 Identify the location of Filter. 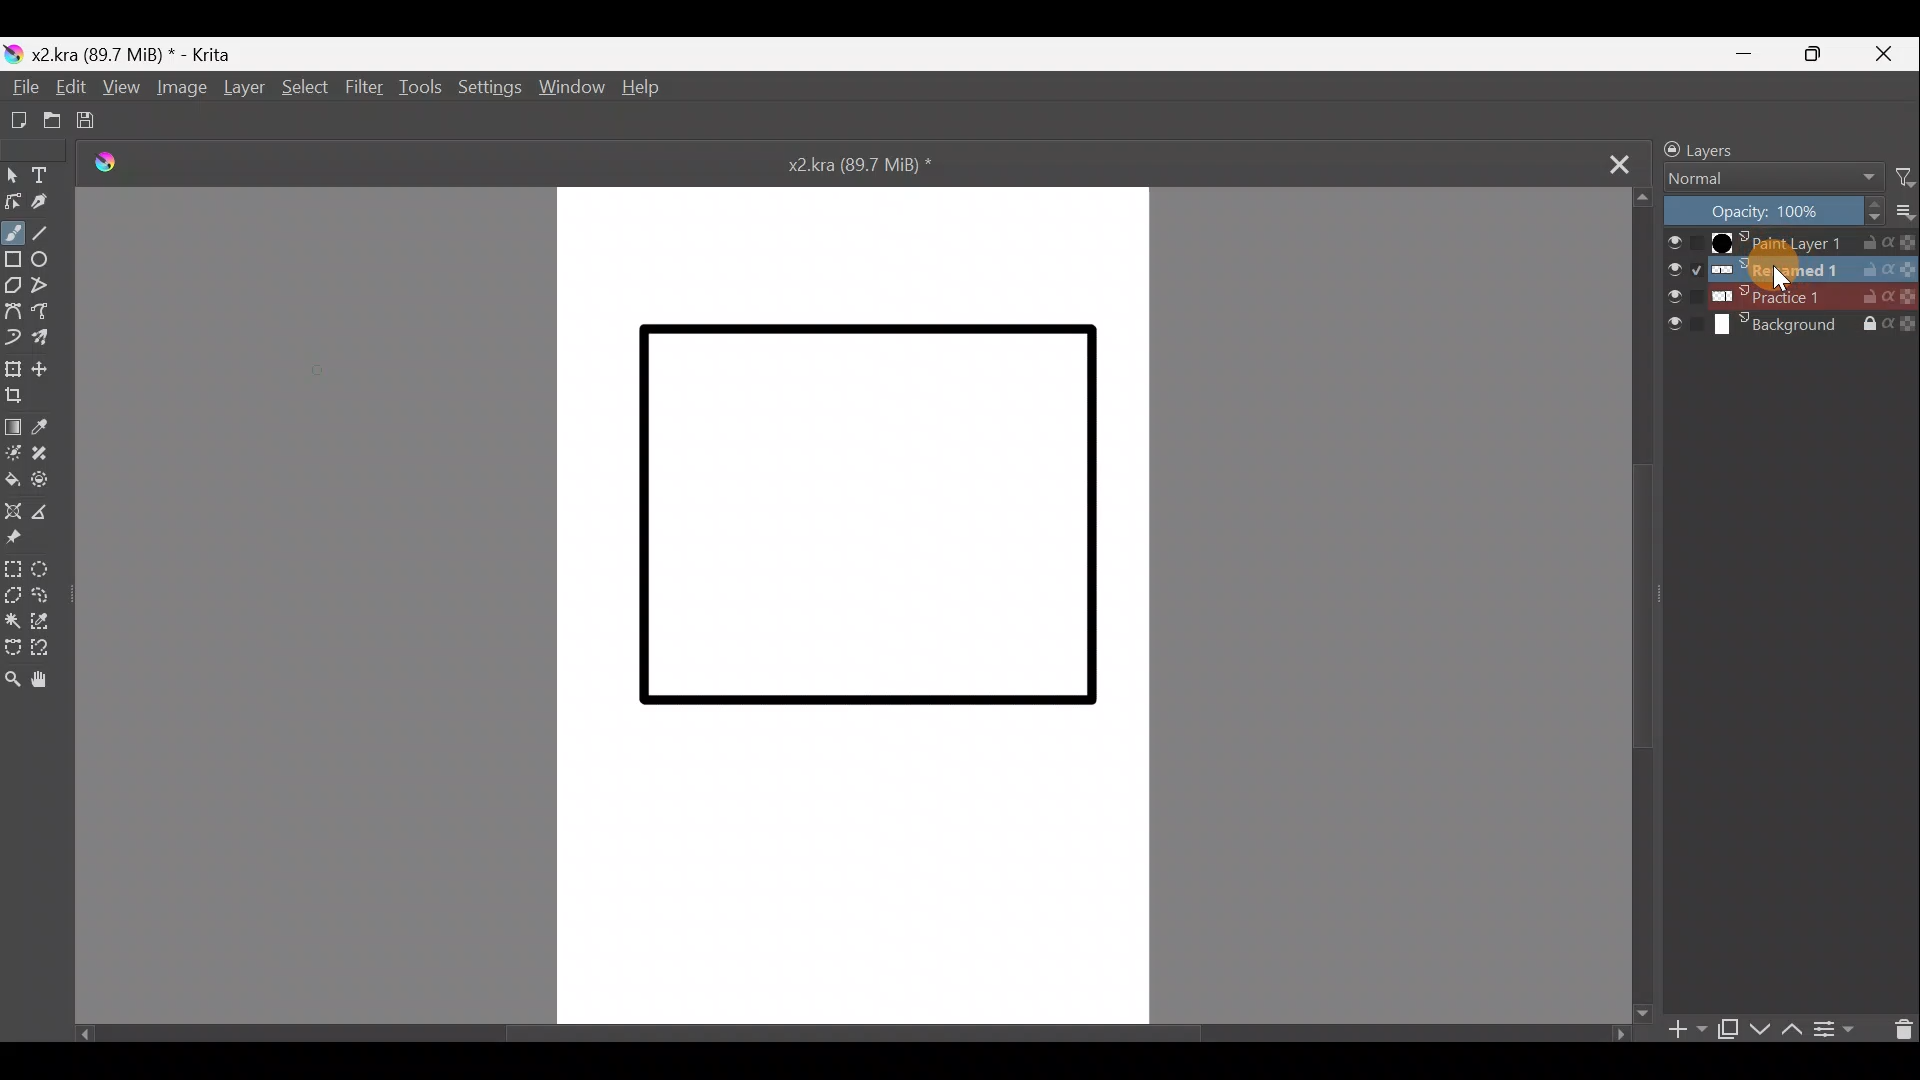
(1903, 178).